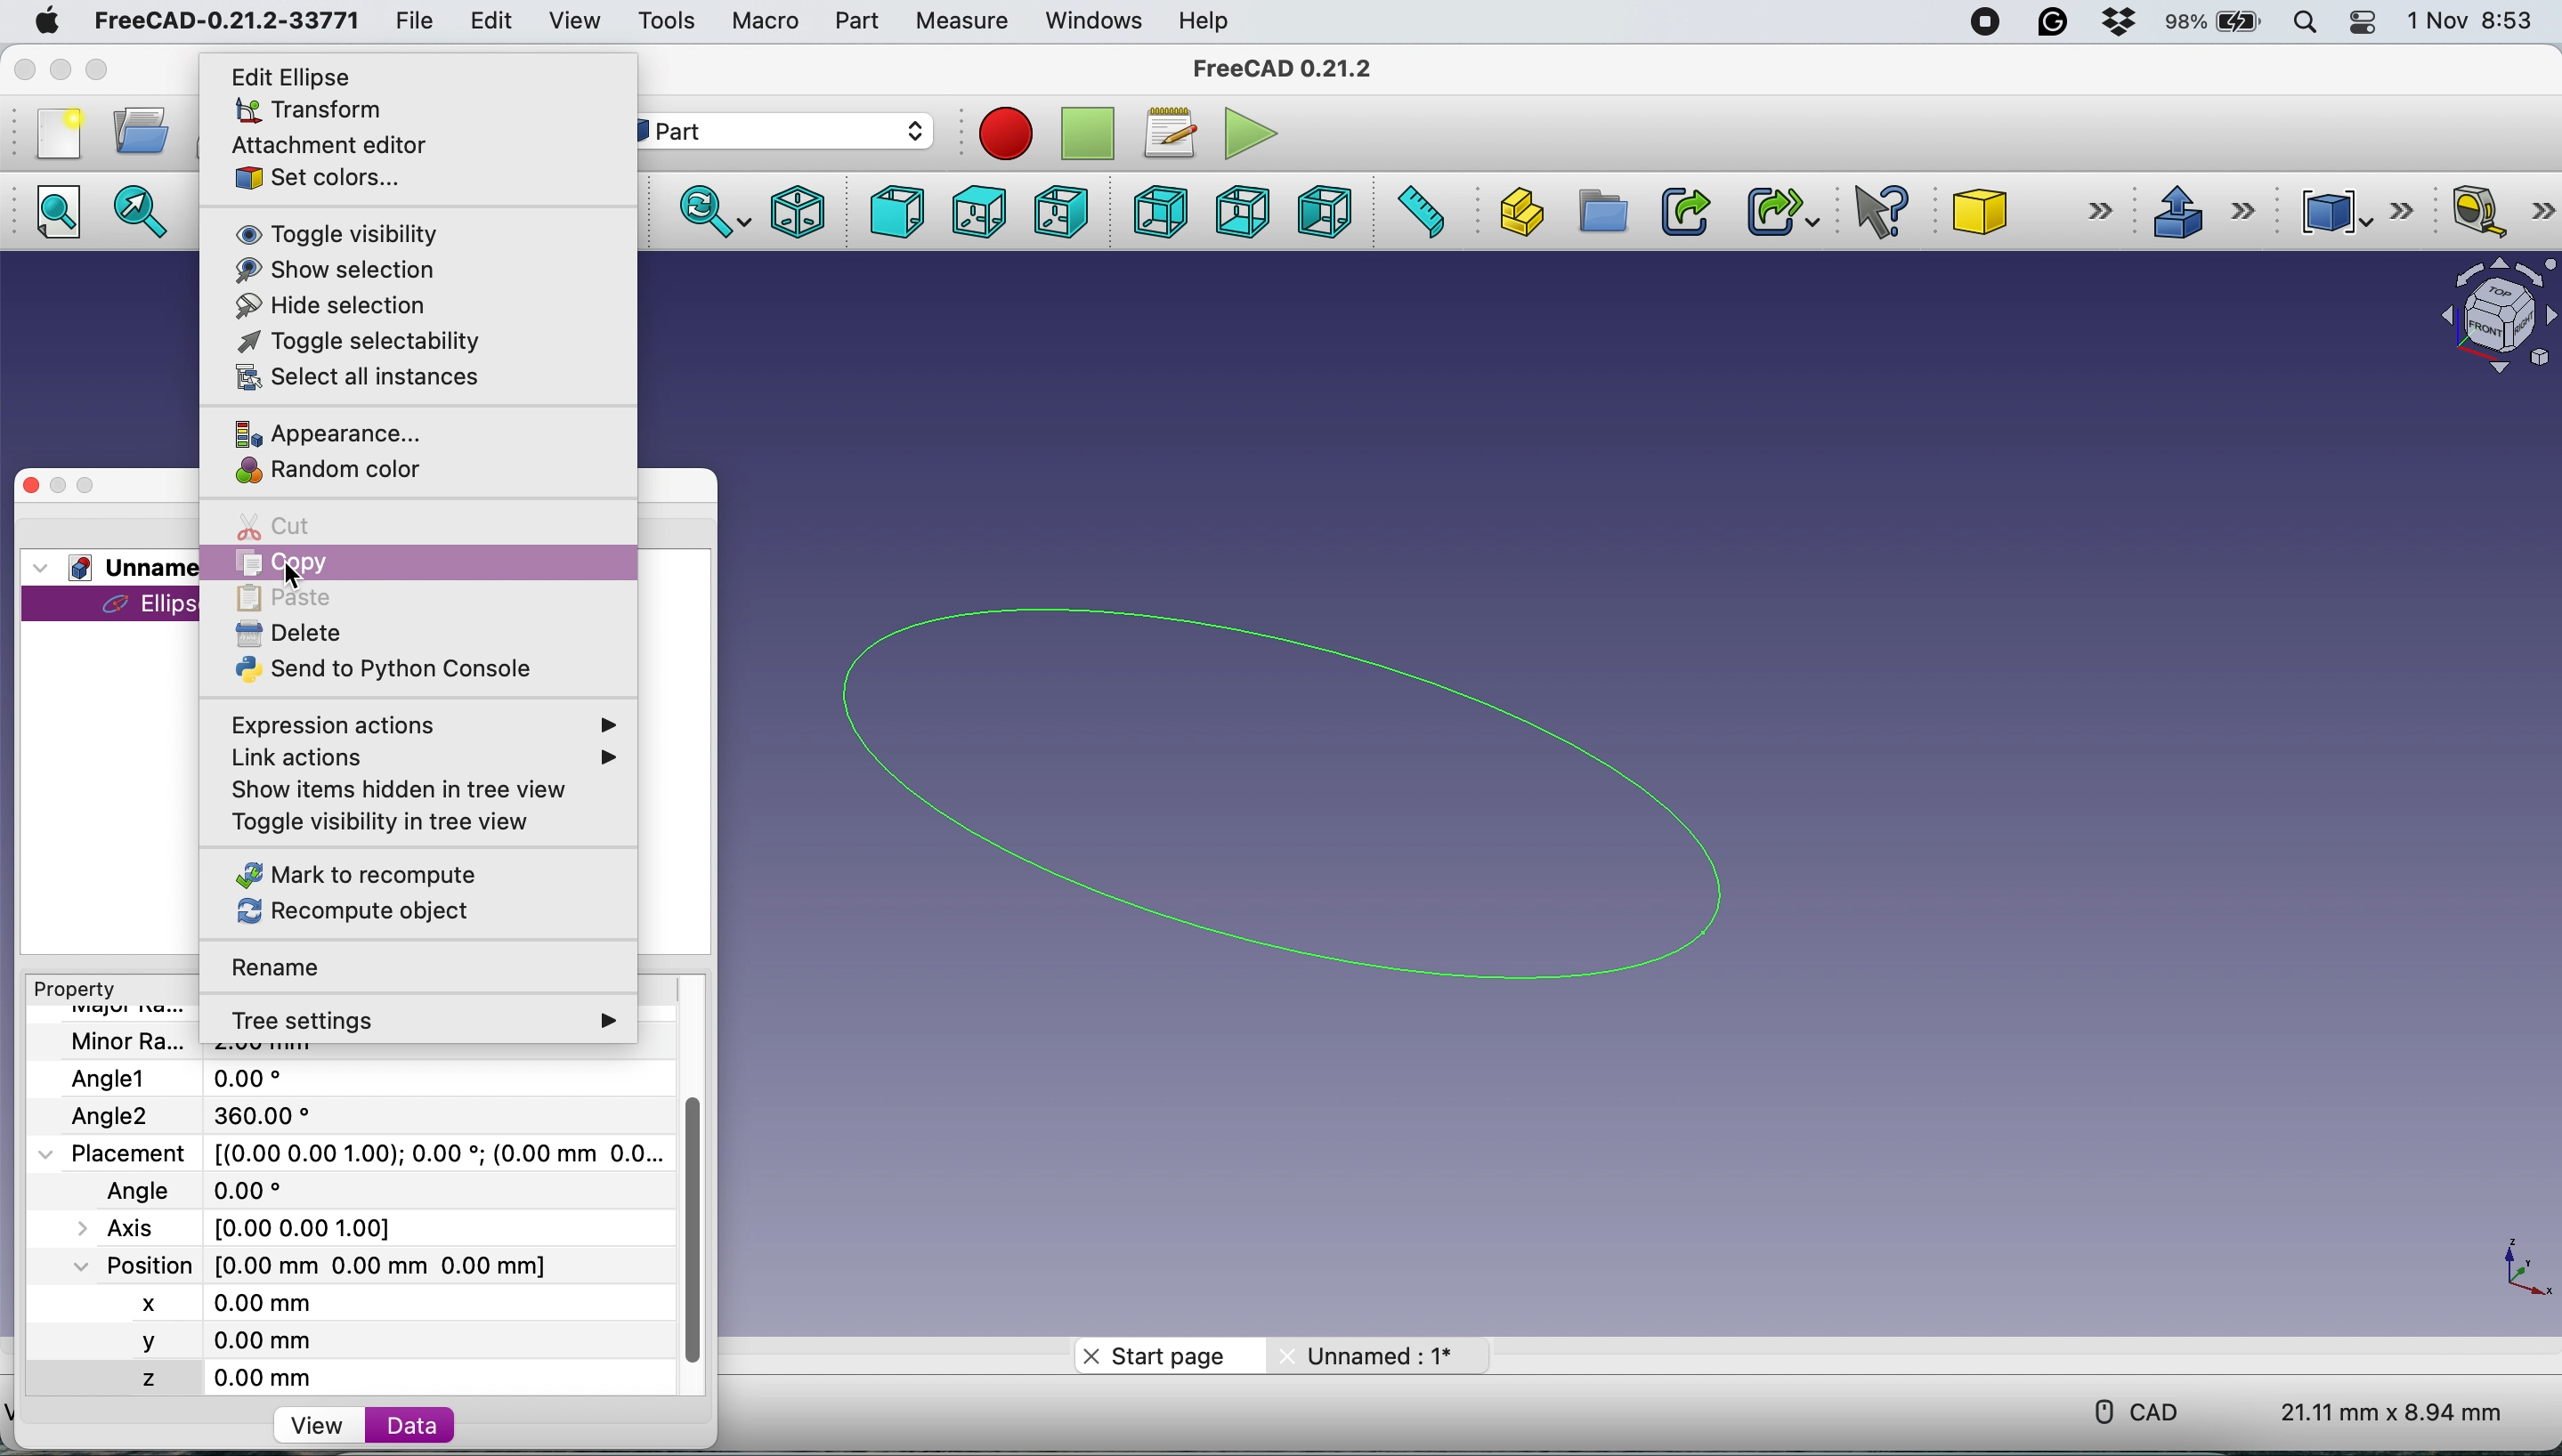 The height and width of the screenshot is (1456, 2562). I want to click on Angle, so click(206, 1114).